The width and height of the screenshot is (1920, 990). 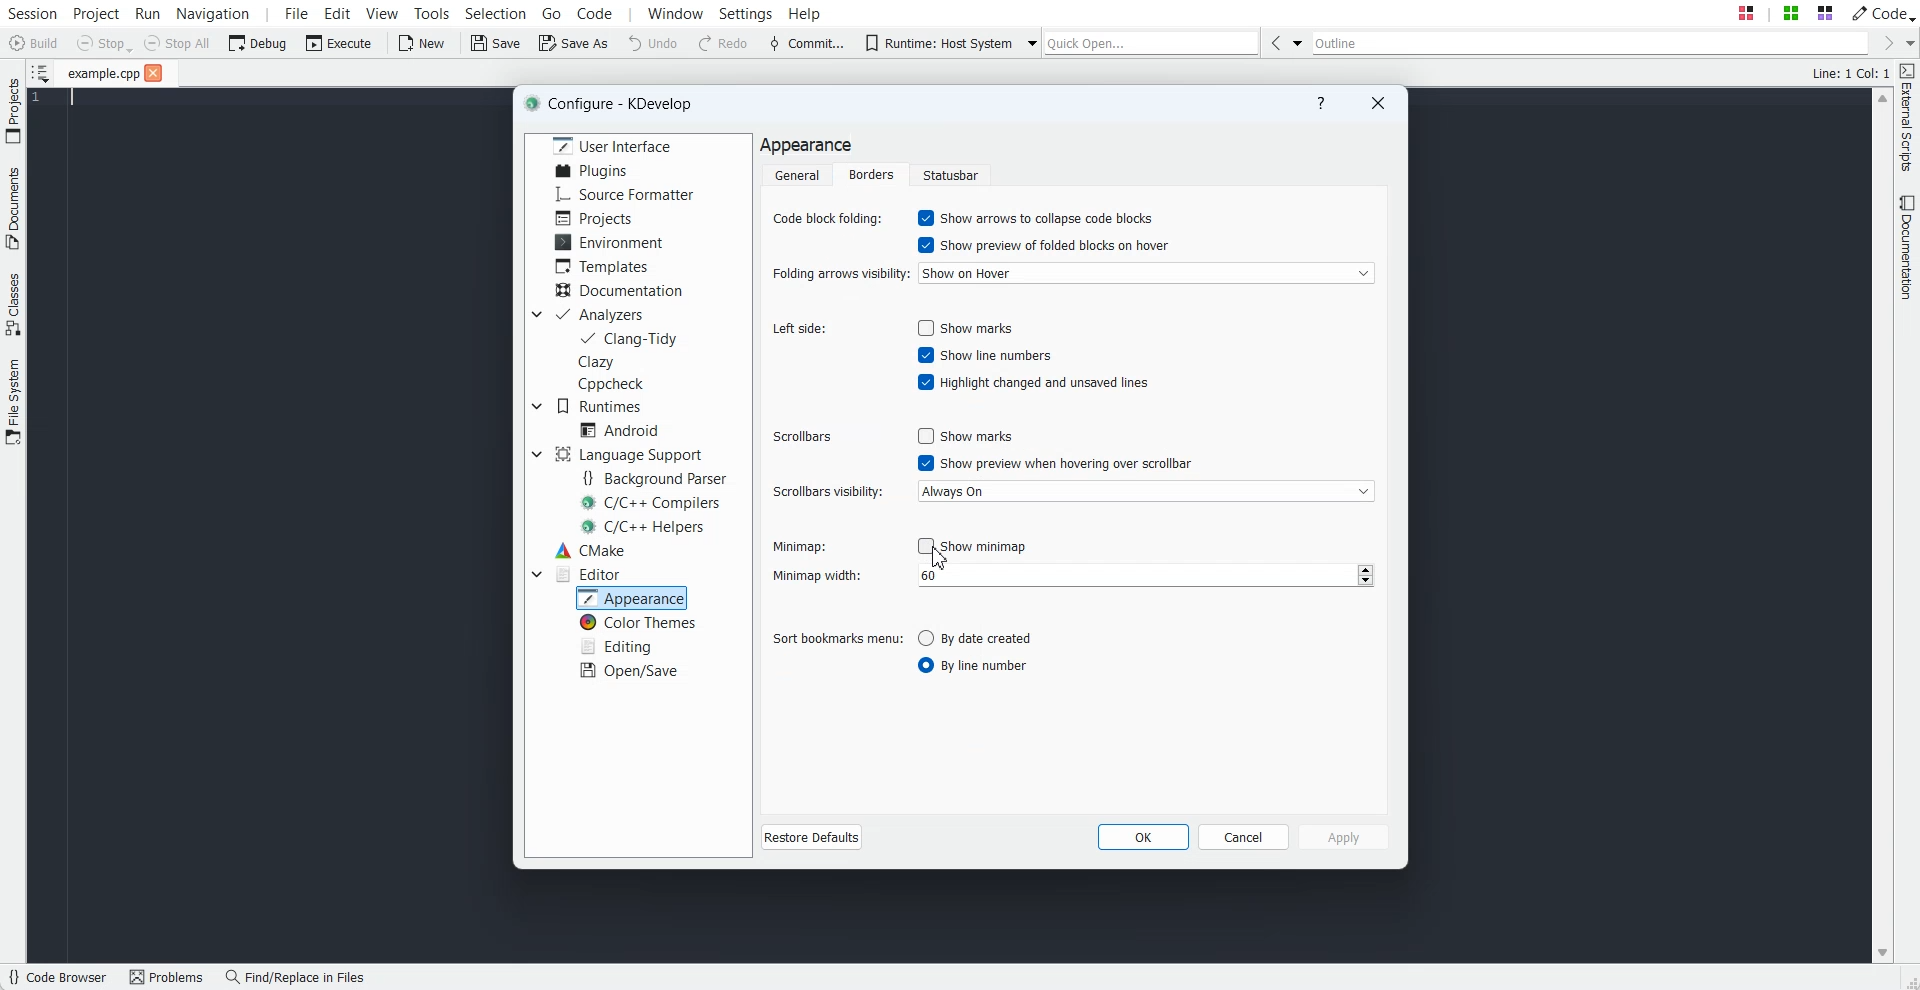 I want to click on number input field, so click(x=1144, y=576).